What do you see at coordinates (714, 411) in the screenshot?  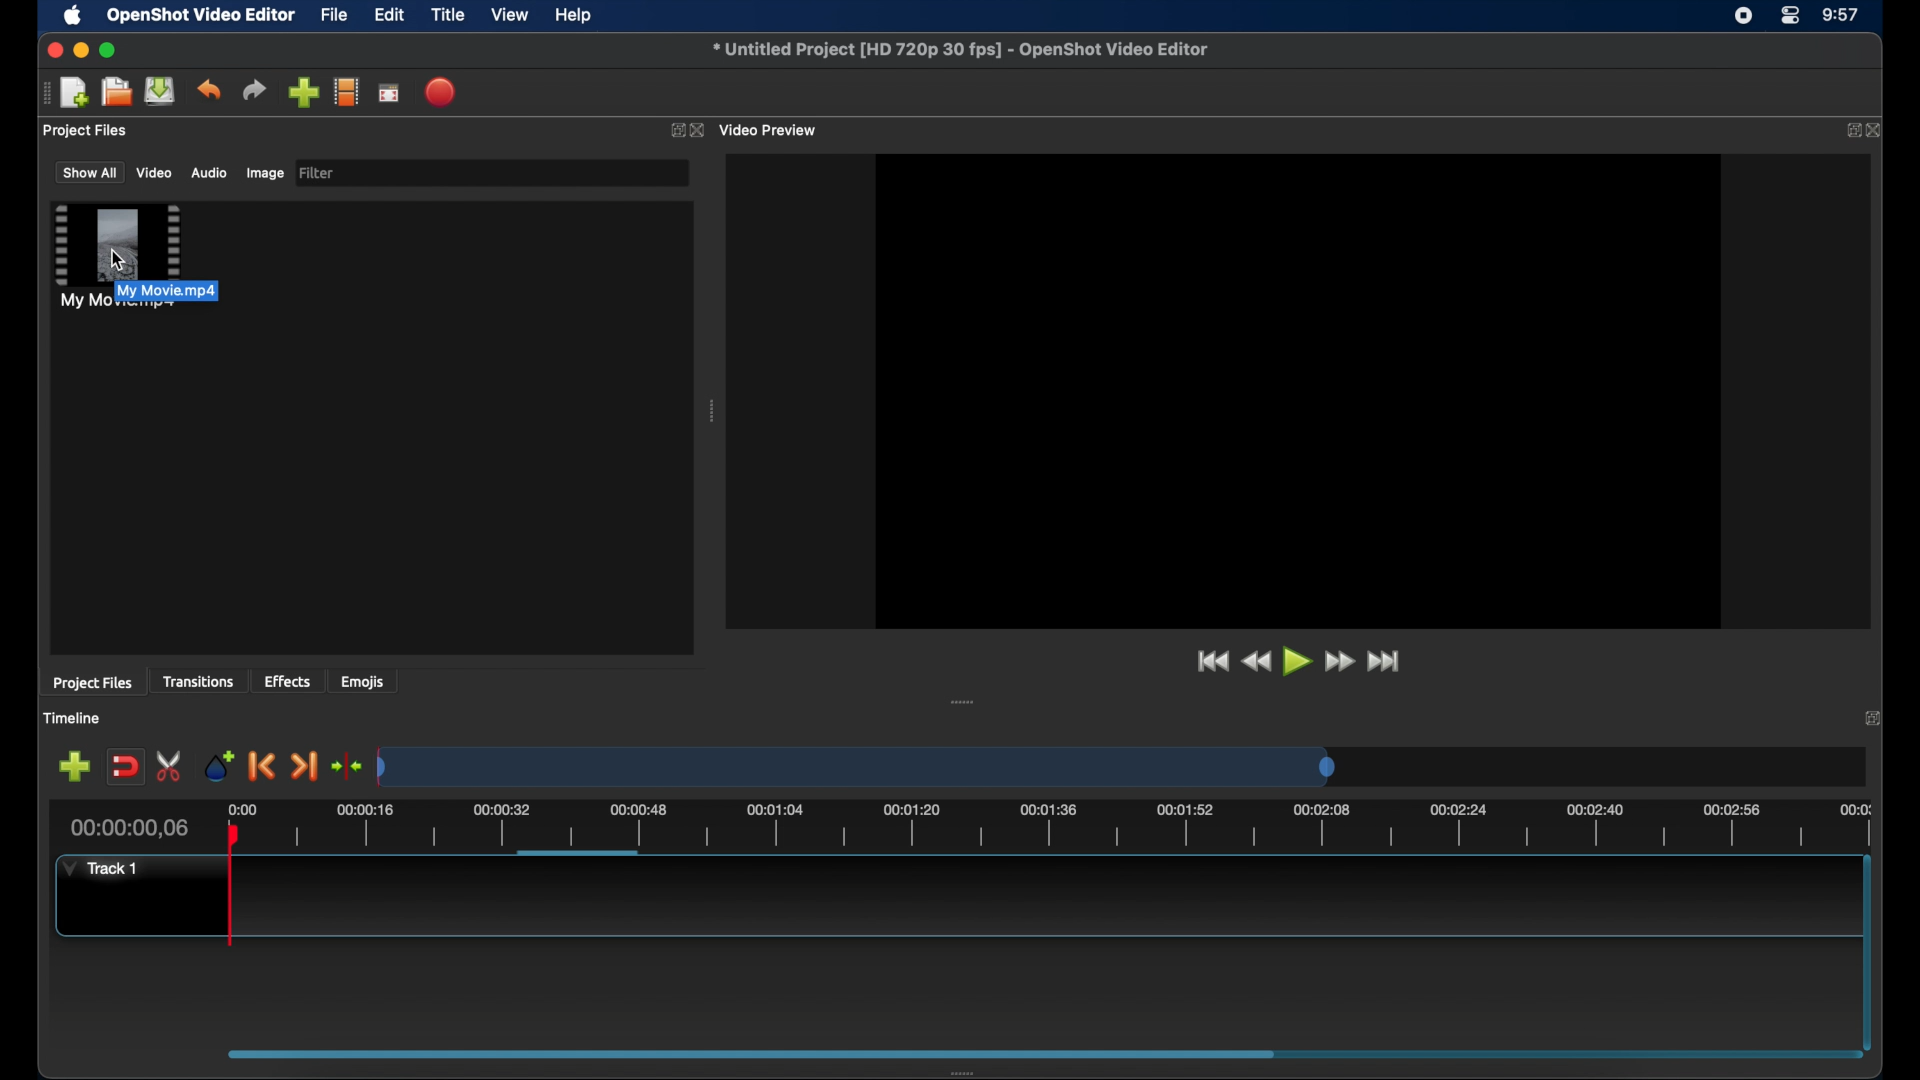 I see `drag handle` at bounding box center [714, 411].